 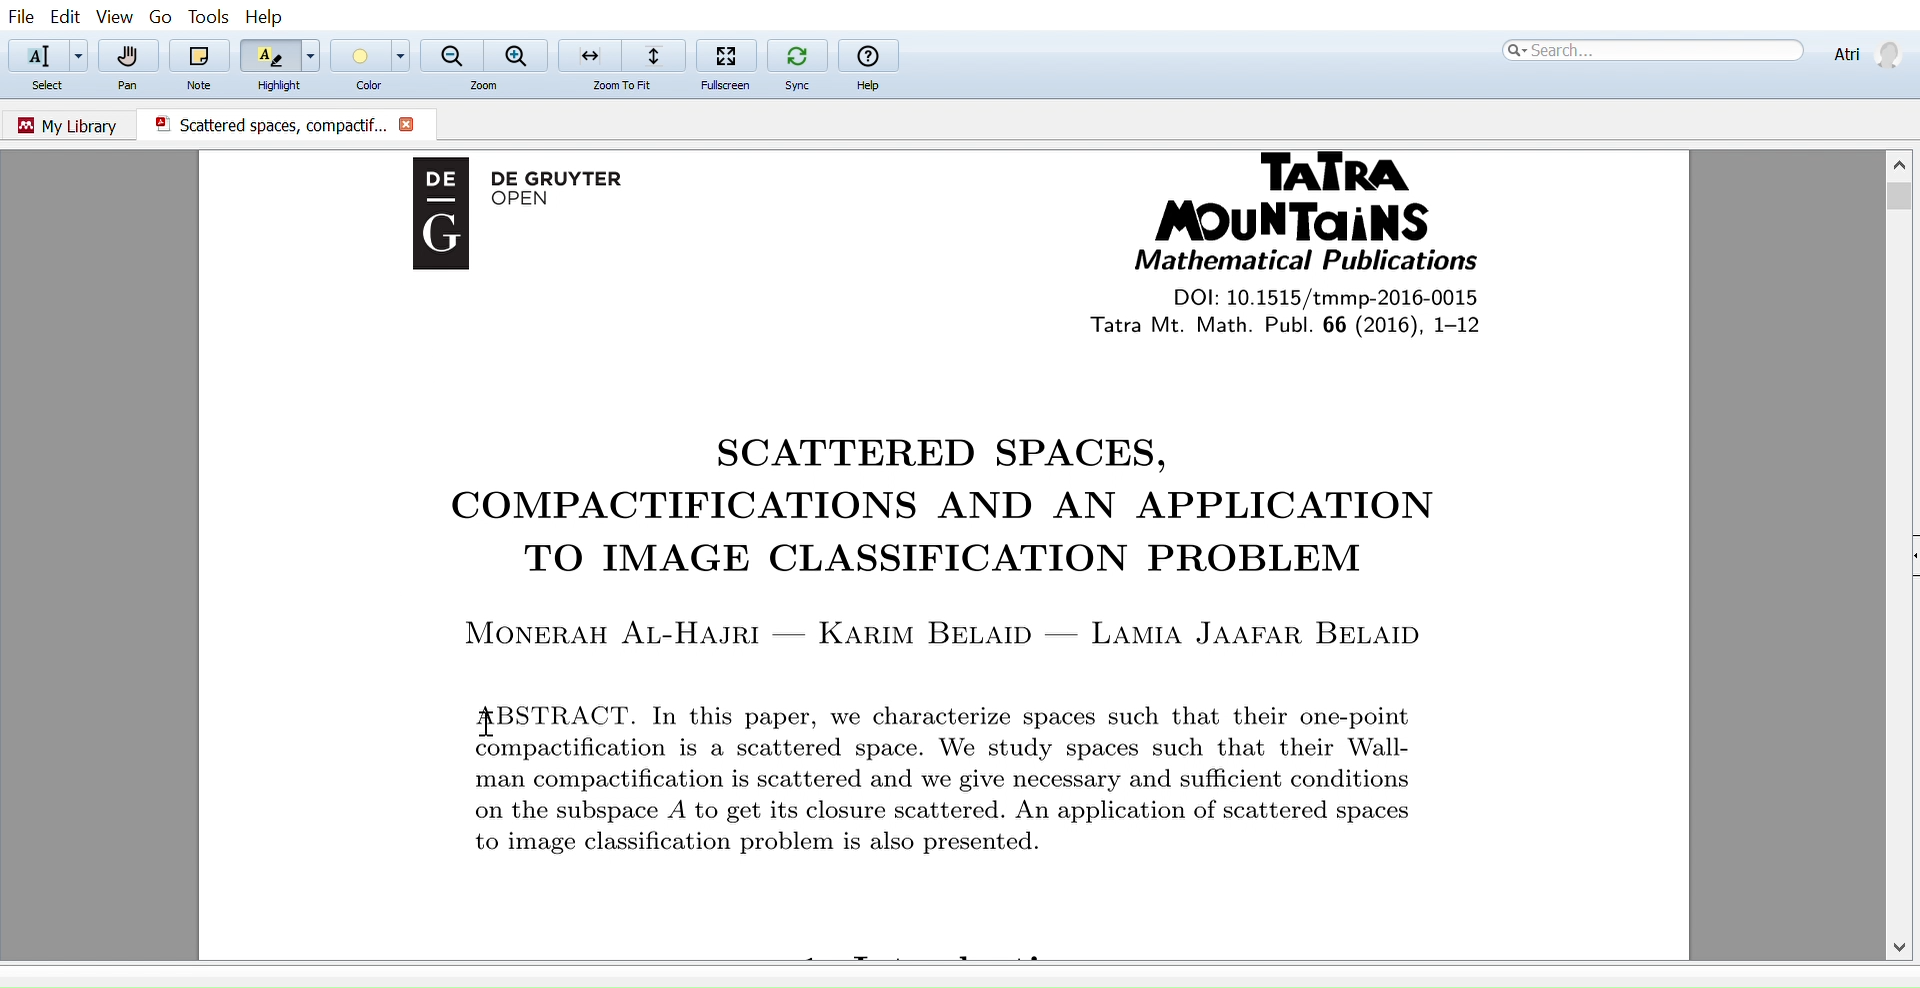 I want to click on ABSTRACT. In this paper, we characterize spaces such that their one-point, so click(x=979, y=711).